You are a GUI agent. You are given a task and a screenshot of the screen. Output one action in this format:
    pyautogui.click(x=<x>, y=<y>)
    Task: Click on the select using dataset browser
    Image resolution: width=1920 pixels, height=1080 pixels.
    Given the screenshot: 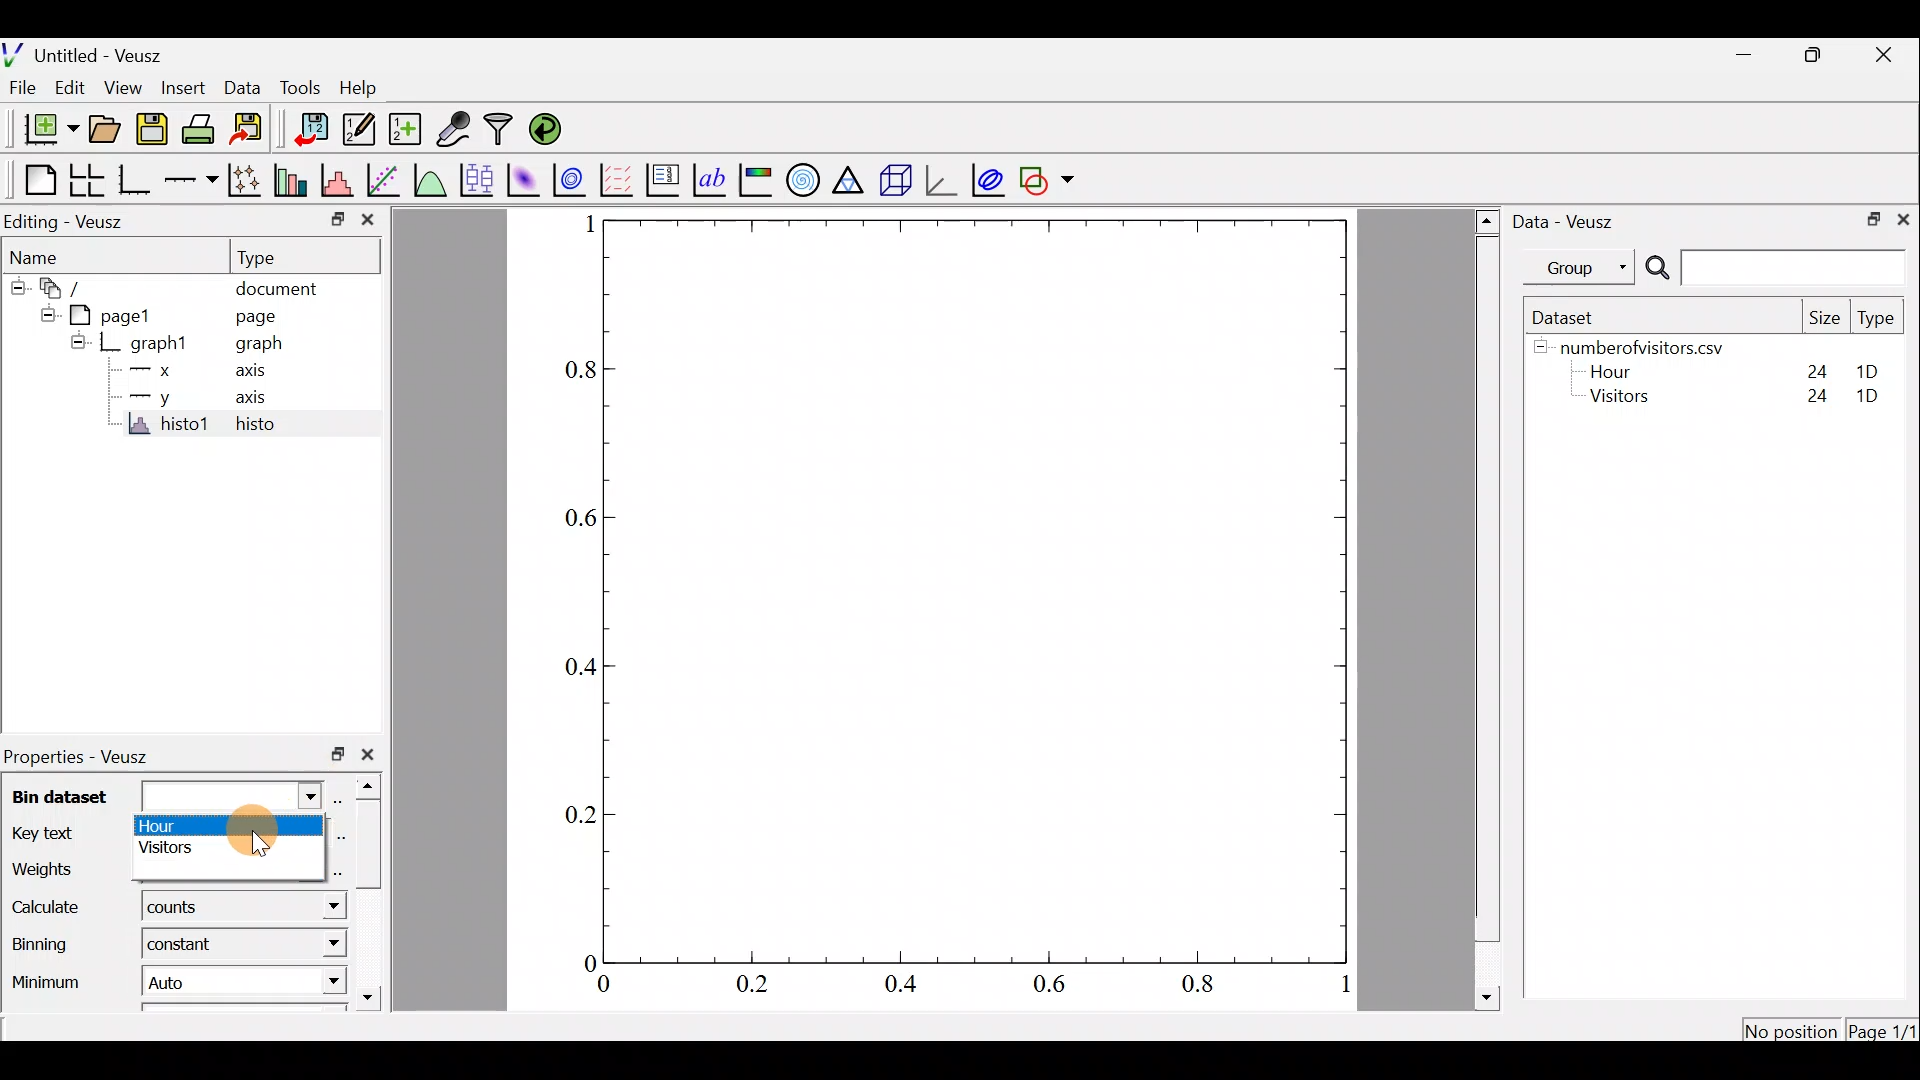 What is the action you would take?
    pyautogui.click(x=341, y=798)
    